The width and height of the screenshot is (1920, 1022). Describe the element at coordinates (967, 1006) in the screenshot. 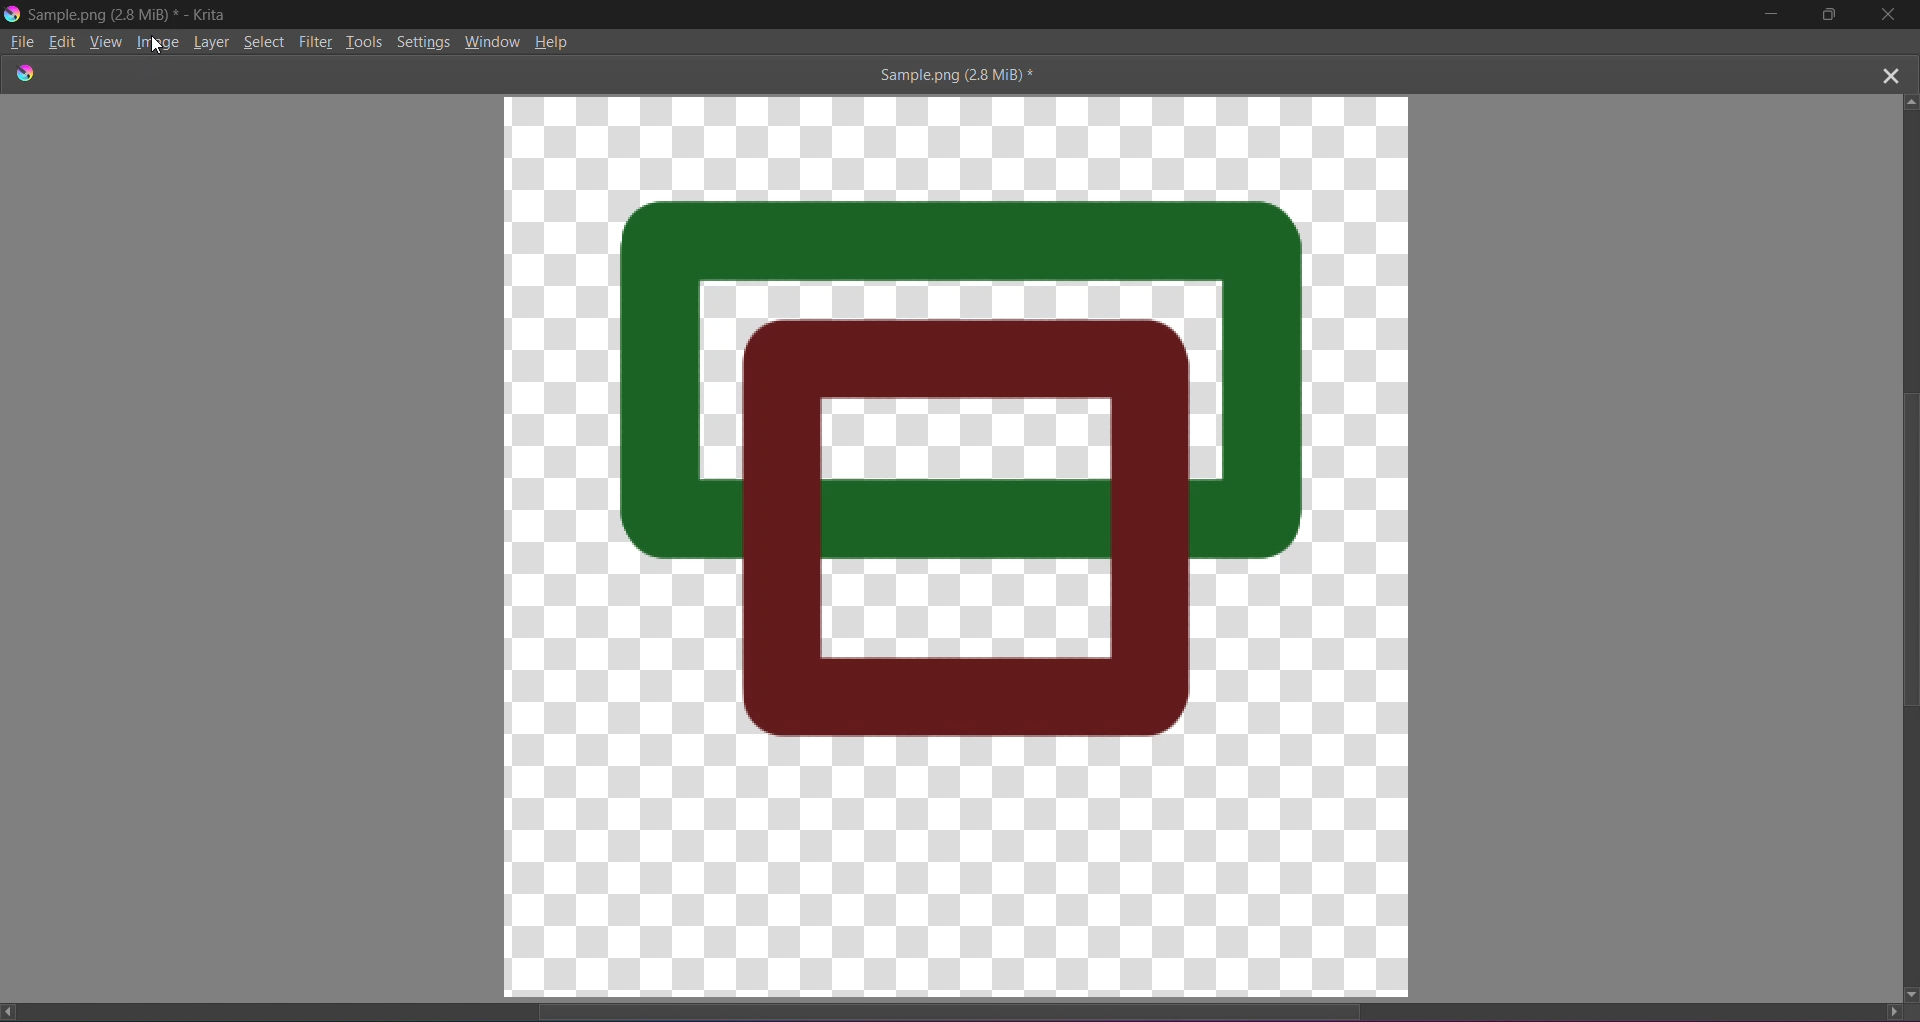

I see `Horizontal scroll bar` at that location.